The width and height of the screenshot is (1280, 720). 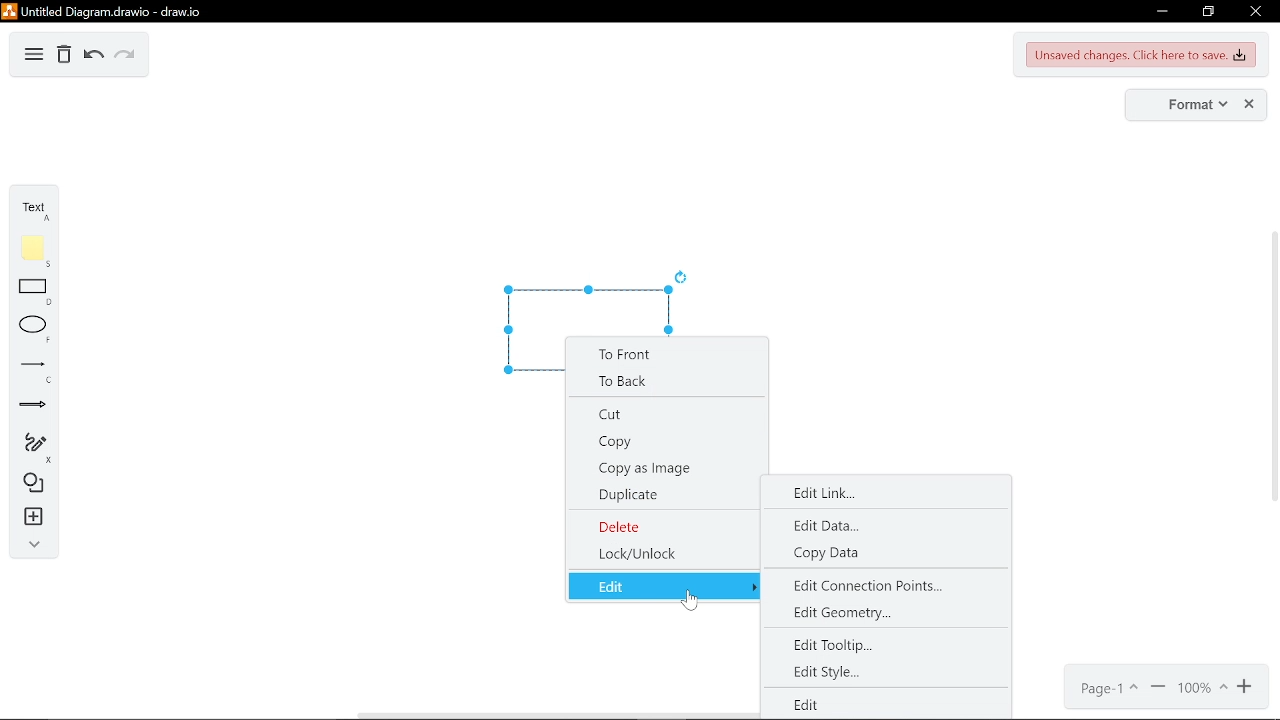 I want to click on edit data, so click(x=825, y=529).